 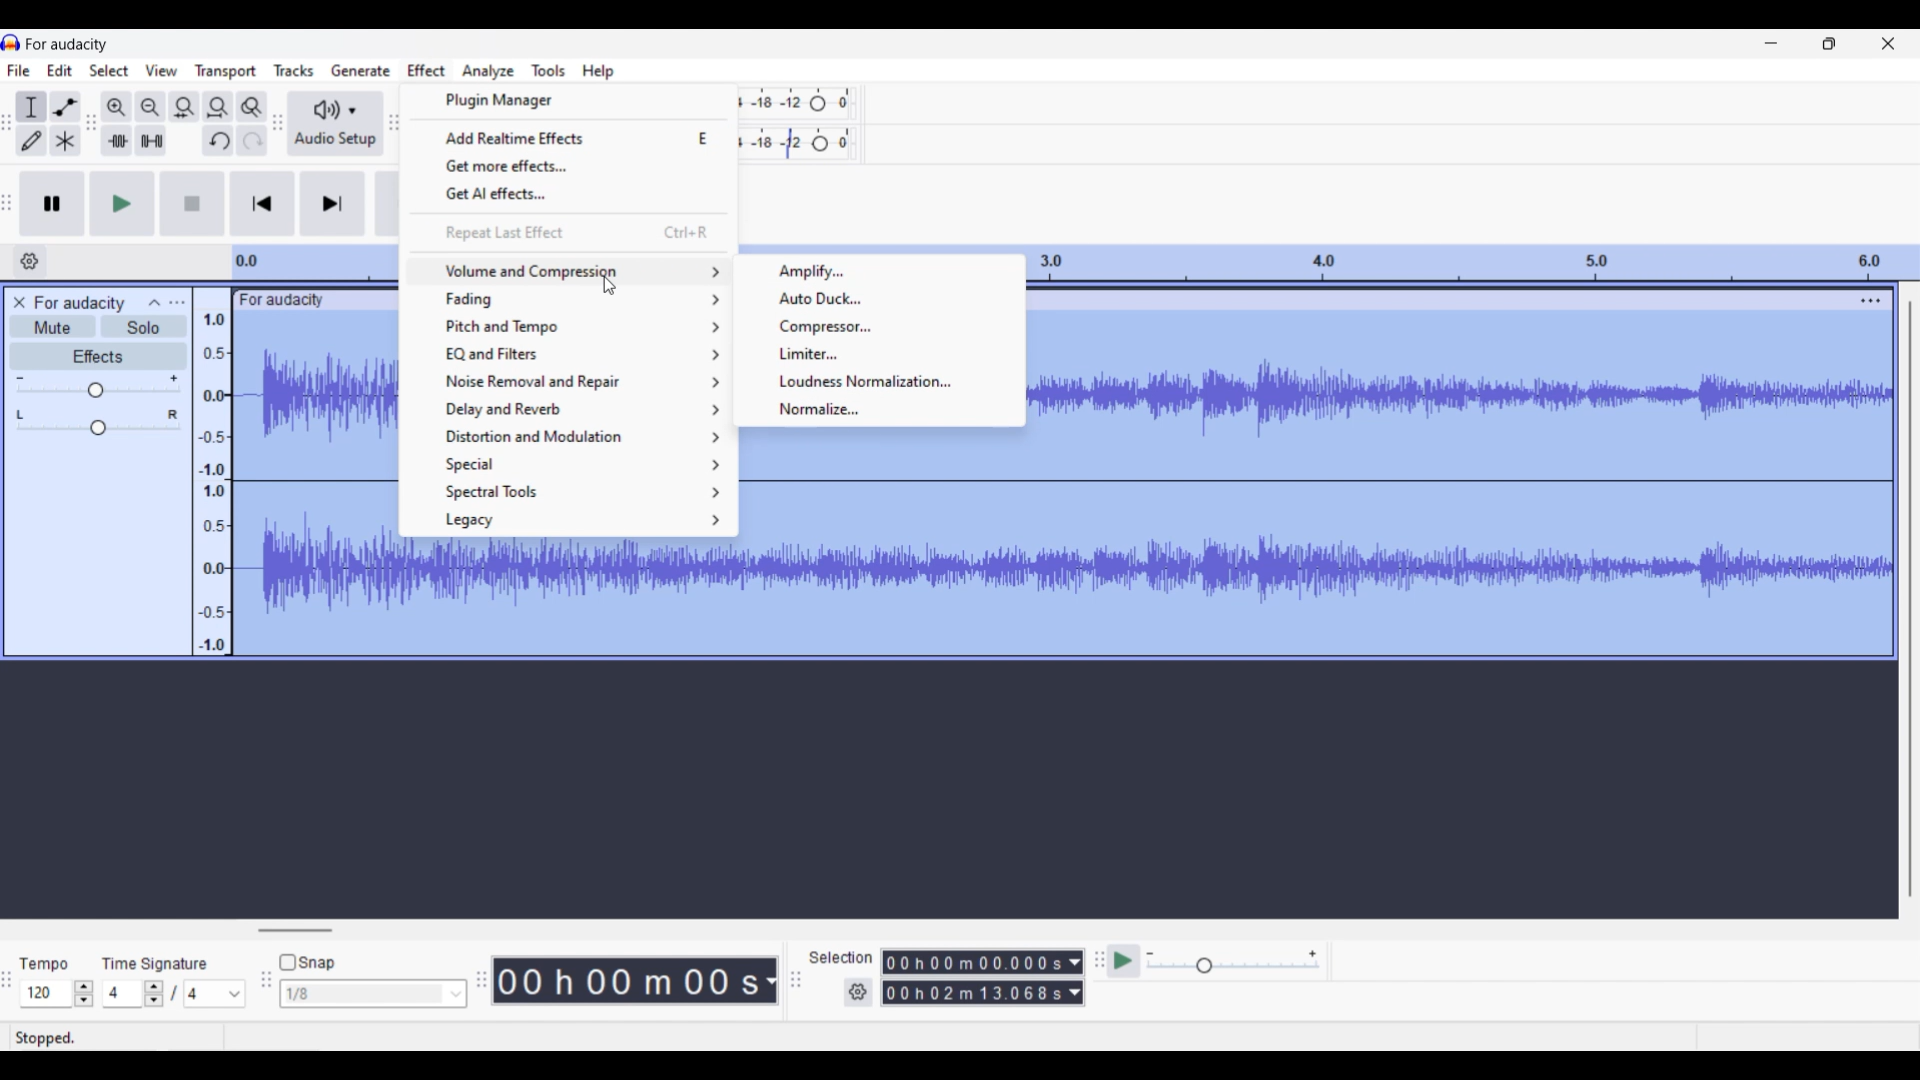 What do you see at coordinates (117, 141) in the screenshot?
I see `Trim audio outside selection` at bounding box center [117, 141].